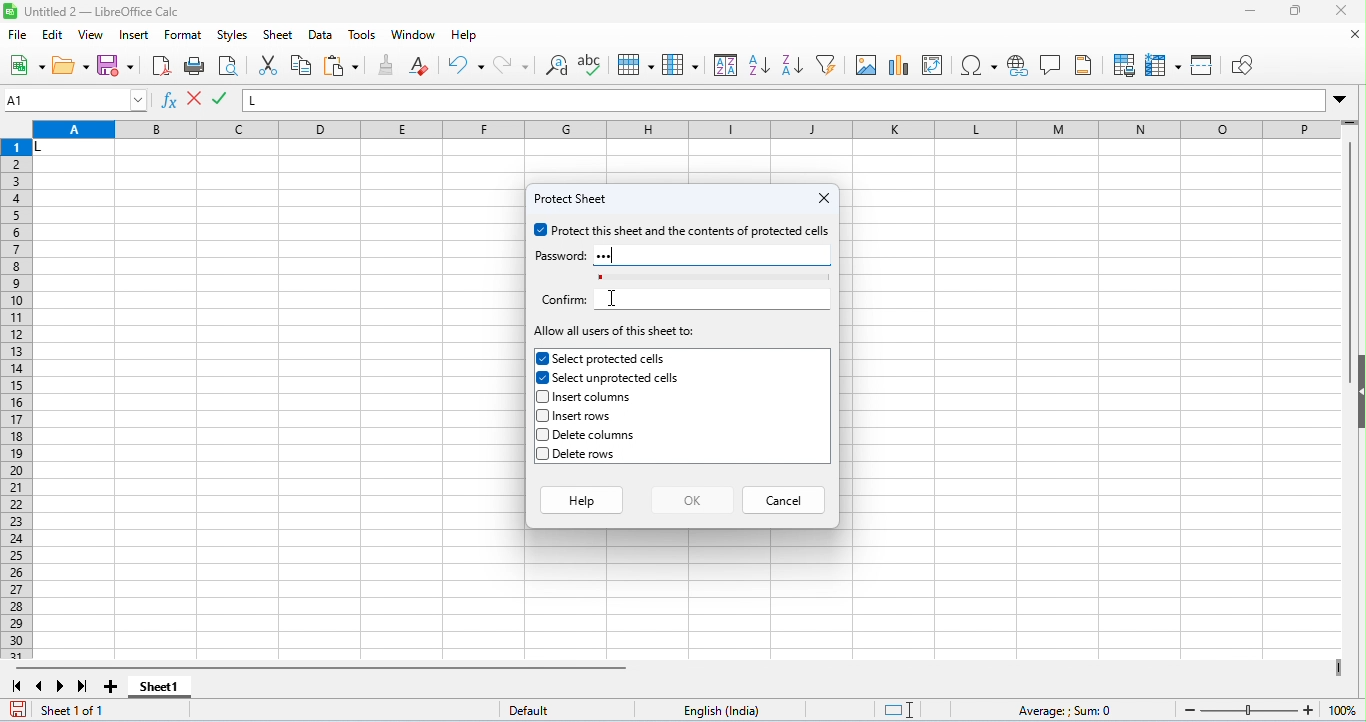  What do you see at coordinates (1357, 390) in the screenshot?
I see `hide` at bounding box center [1357, 390].